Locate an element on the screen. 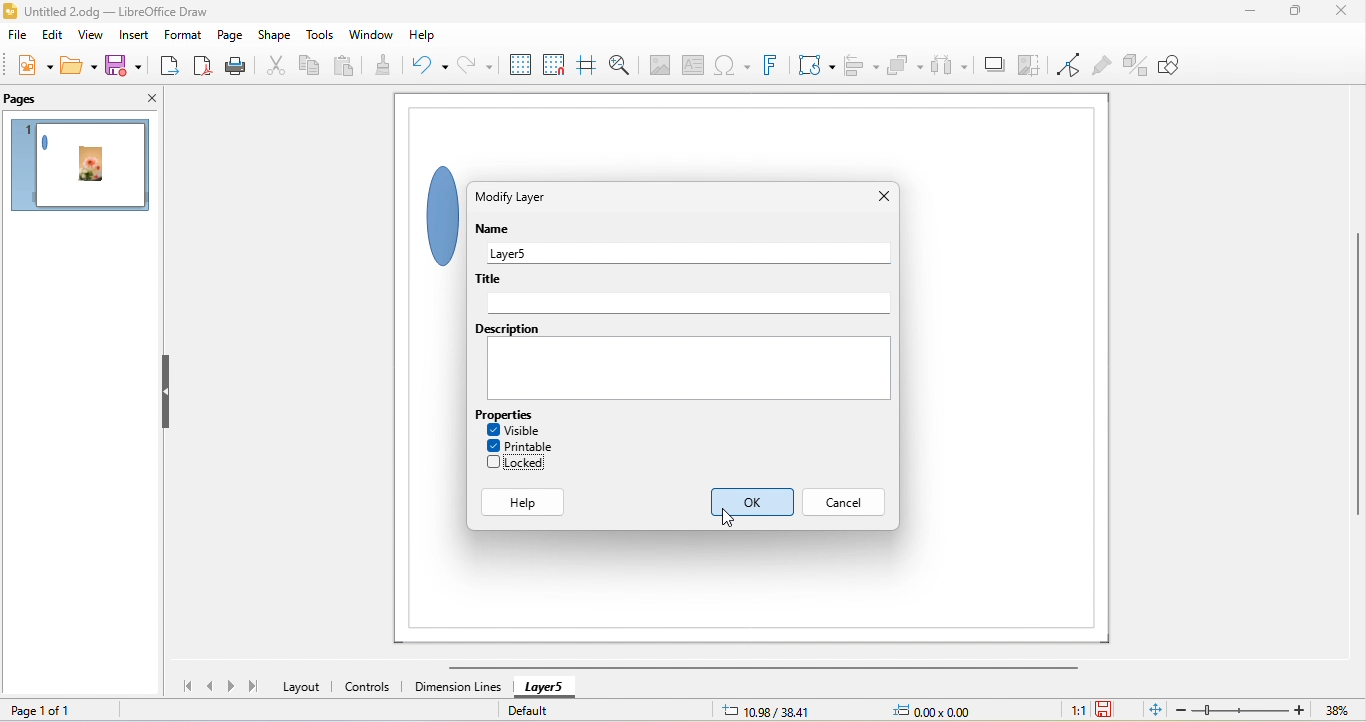 This screenshot has width=1366, height=722. export direct as pdf is located at coordinates (207, 67).